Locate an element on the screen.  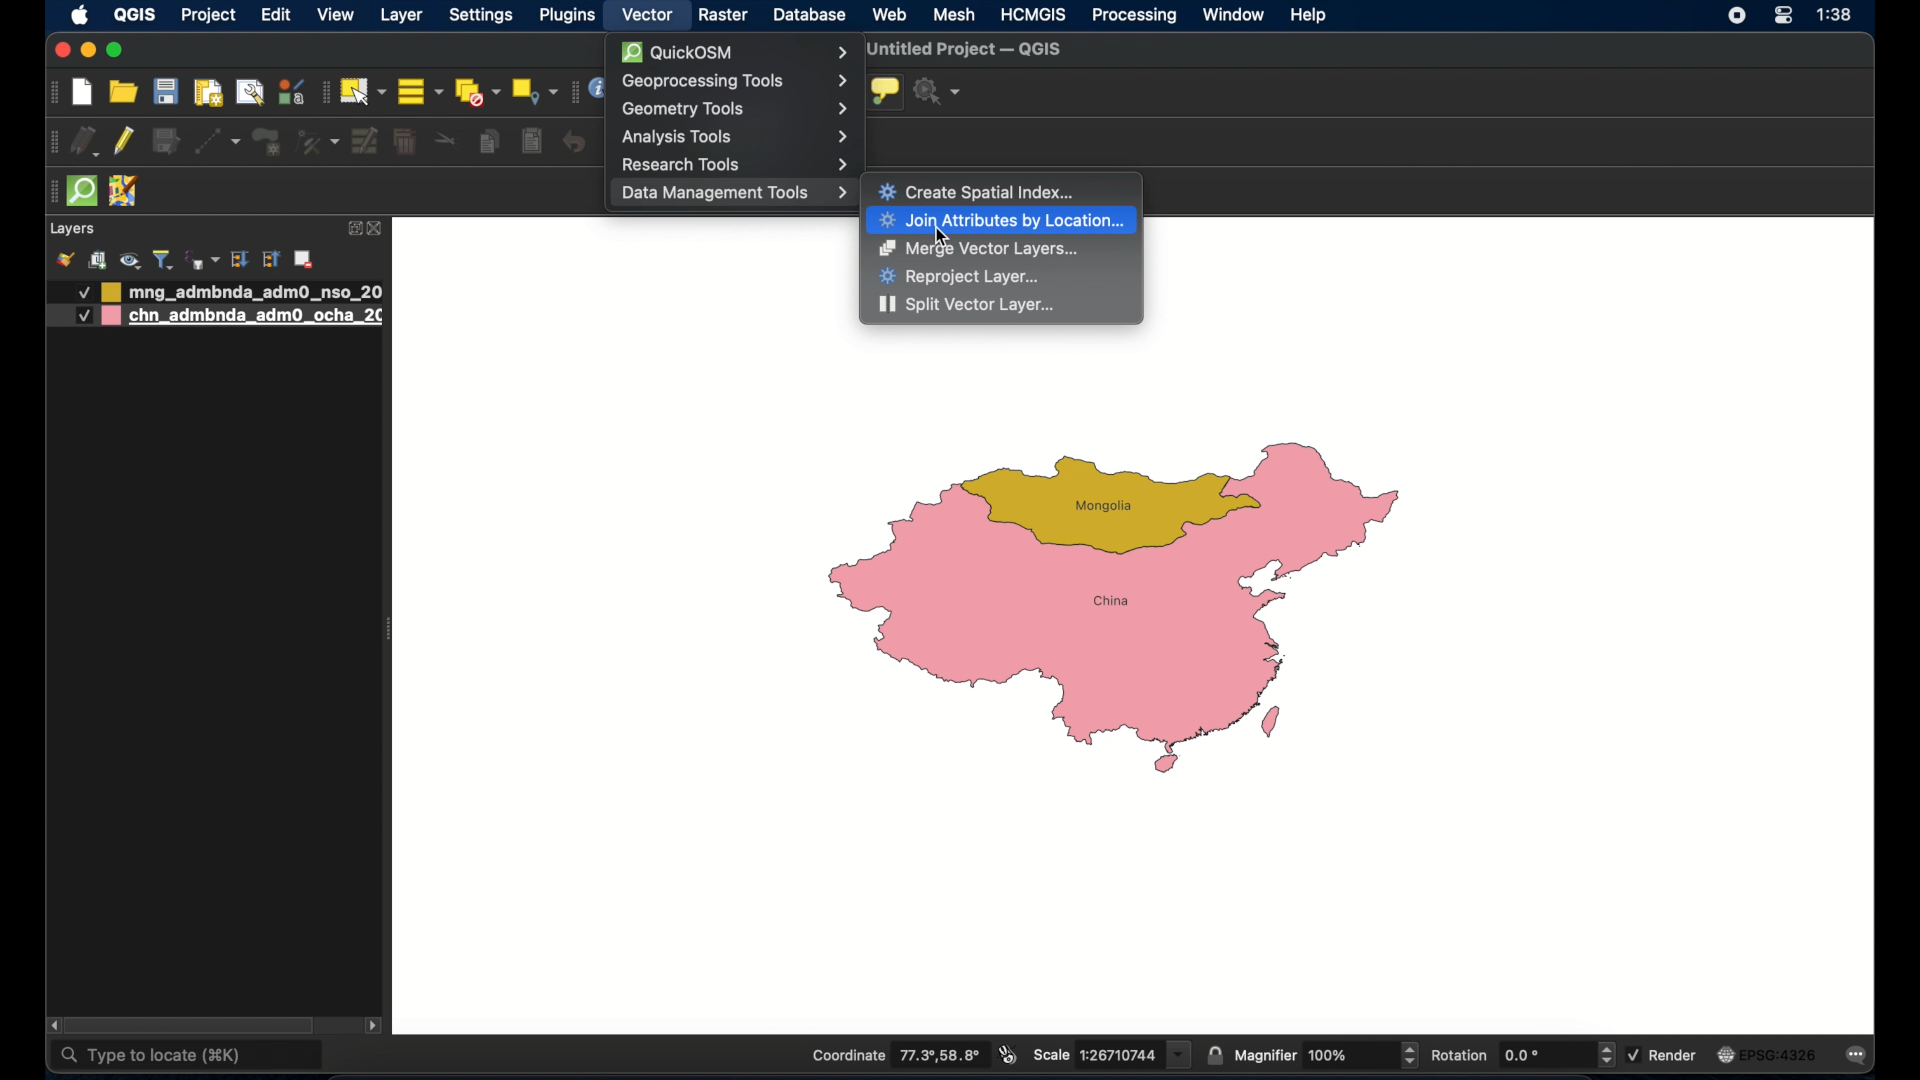
filter legen by expression is located at coordinates (201, 258).